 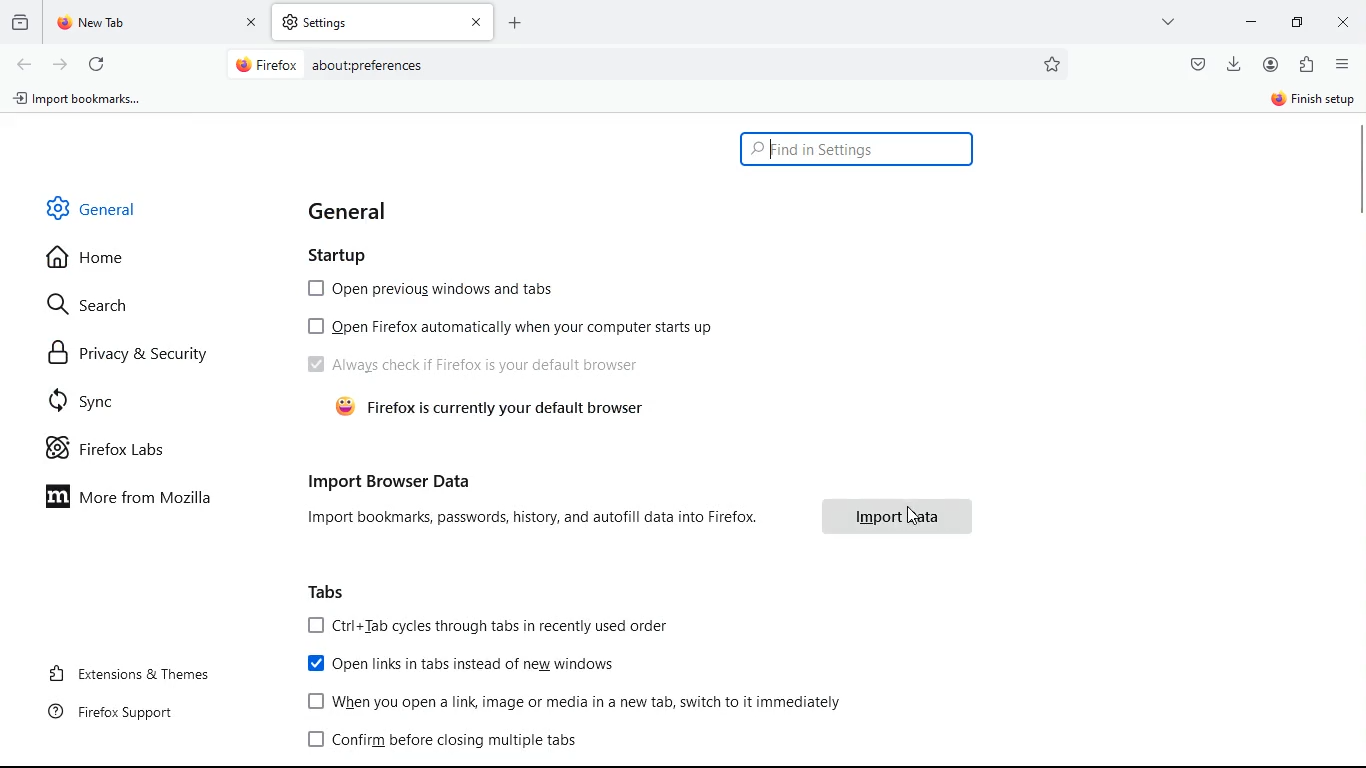 What do you see at coordinates (1340, 25) in the screenshot?
I see `close` at bounding box center [1340, 25].